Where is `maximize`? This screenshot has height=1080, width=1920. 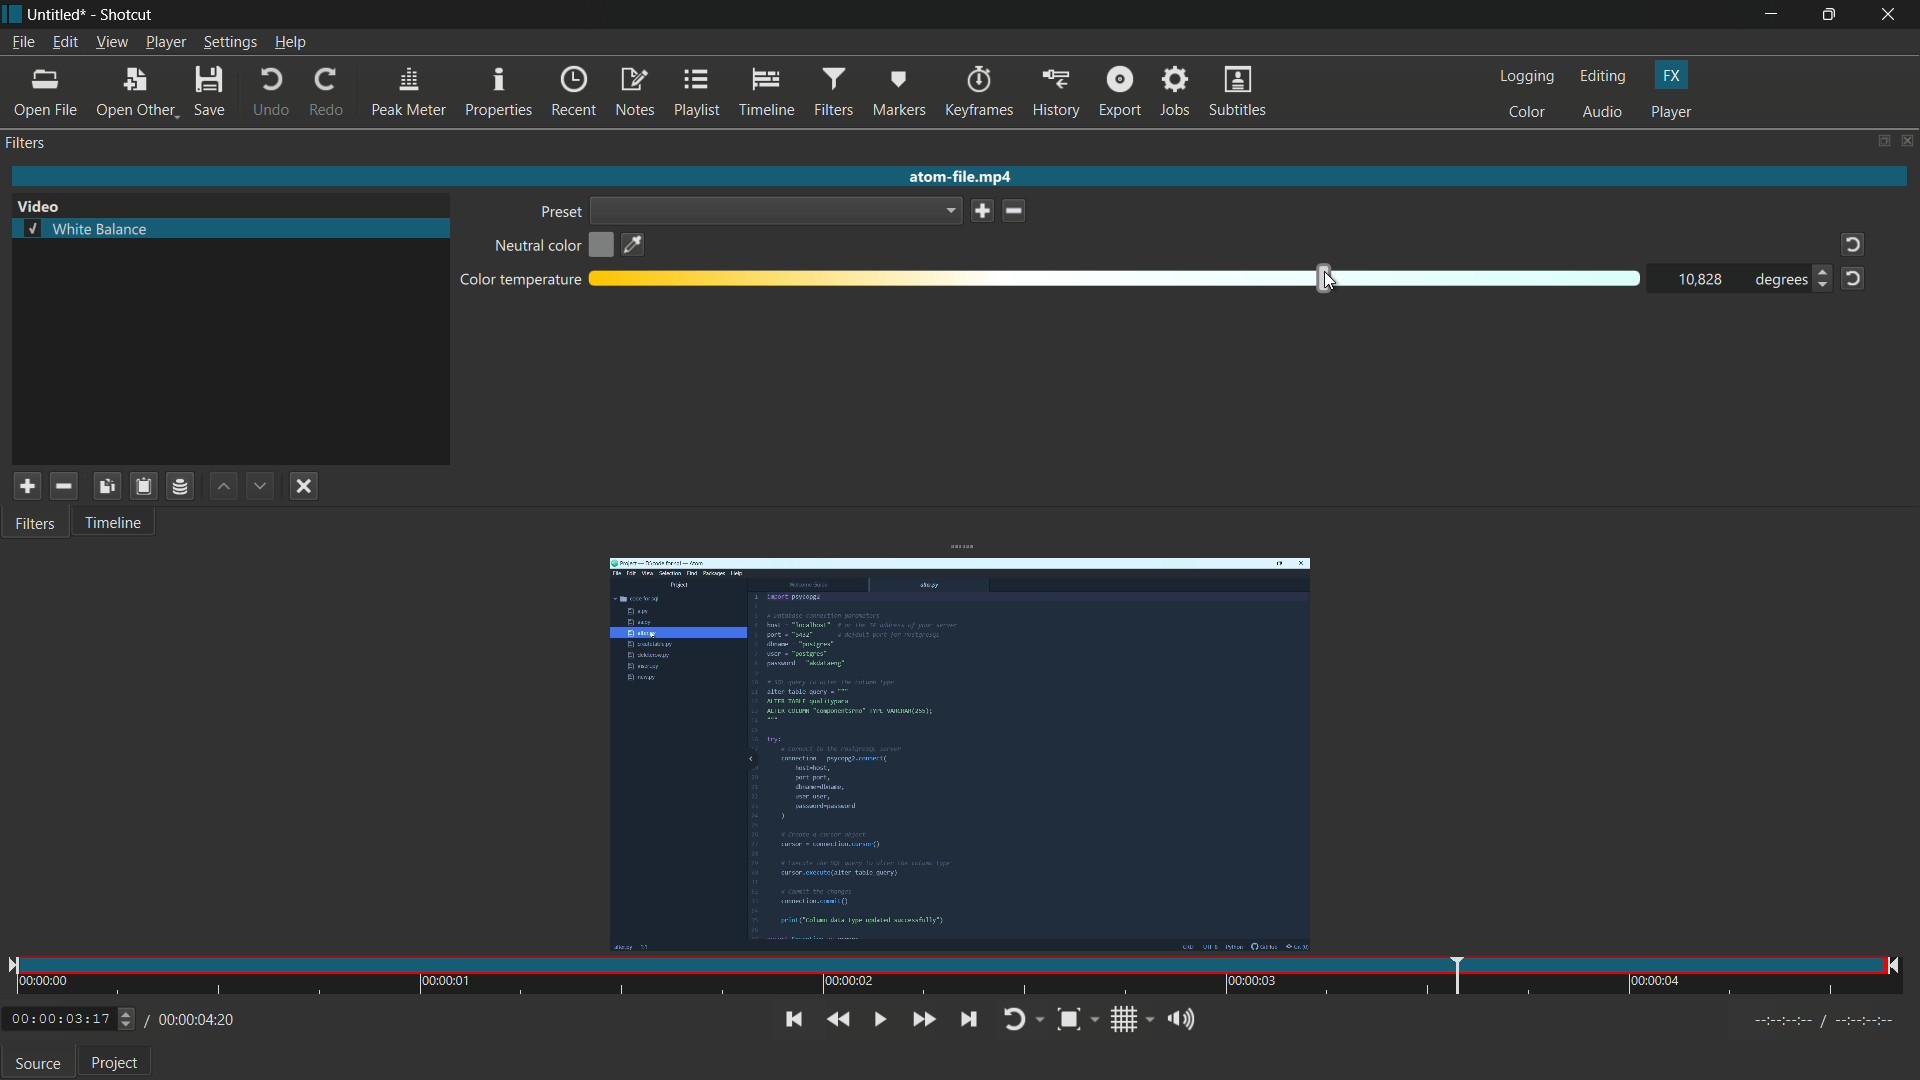 maximize is located at coordinates (1832, 15).